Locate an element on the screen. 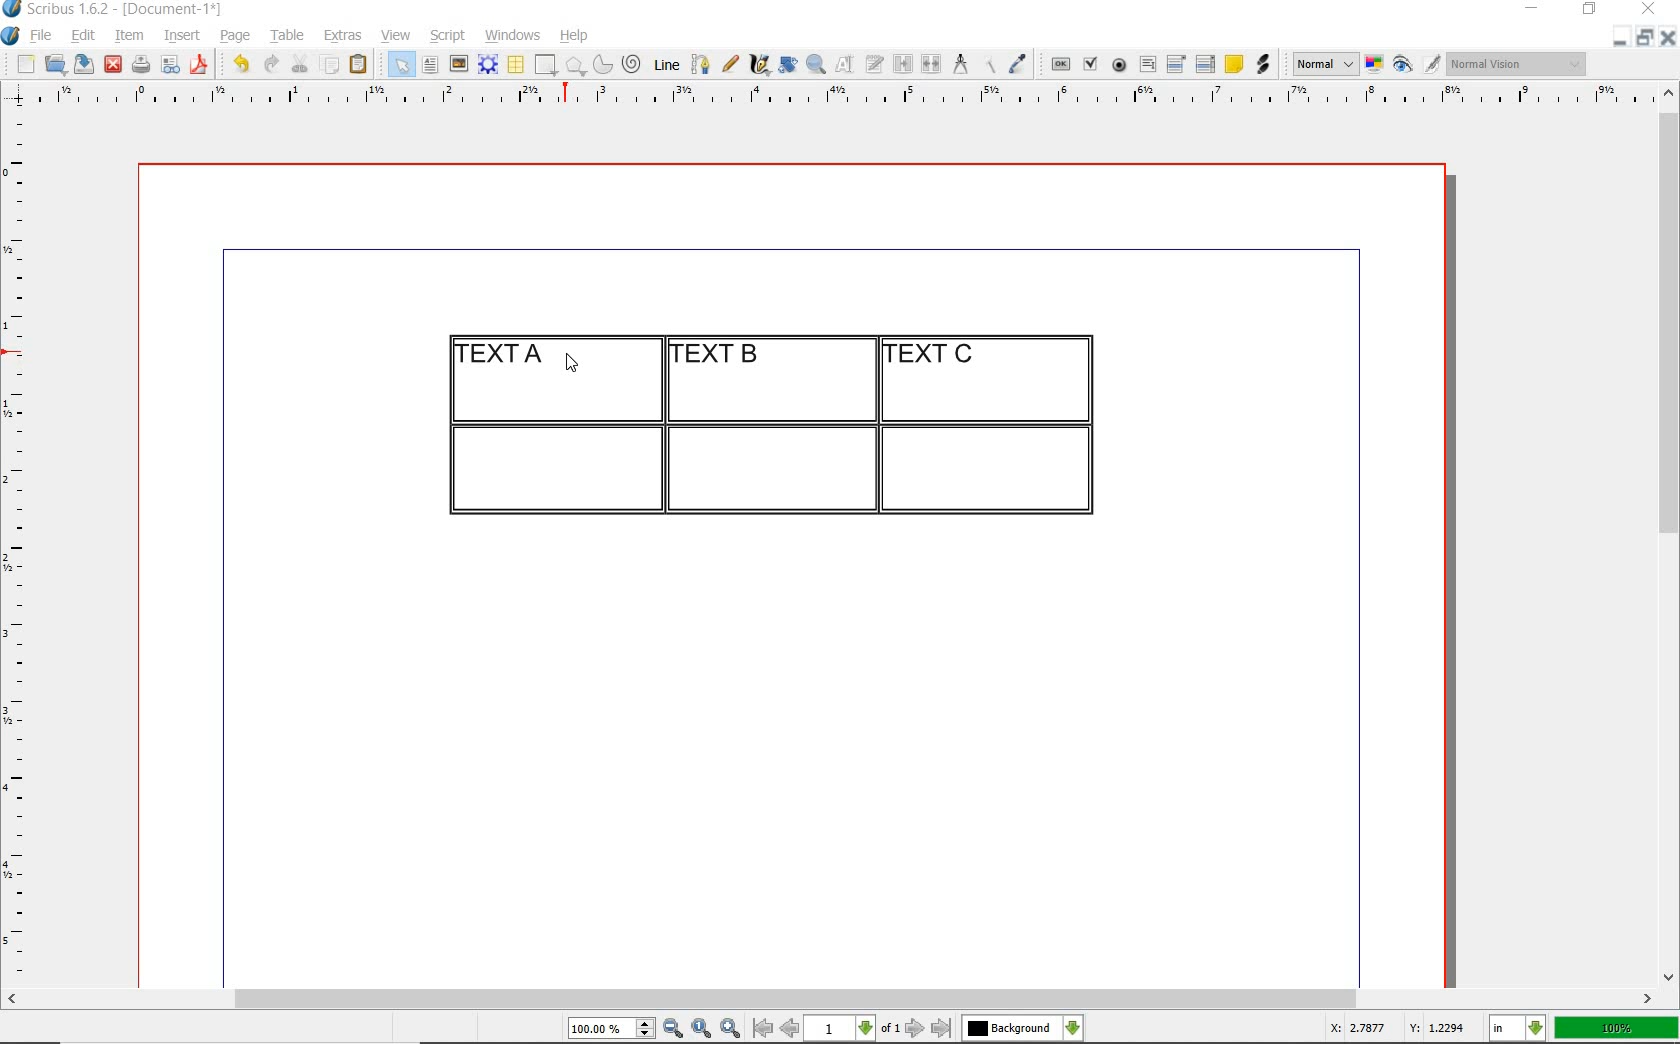 Image resolution: width=1680 pixels, height=1044 pixels. table is located at coordinates (288, 36).